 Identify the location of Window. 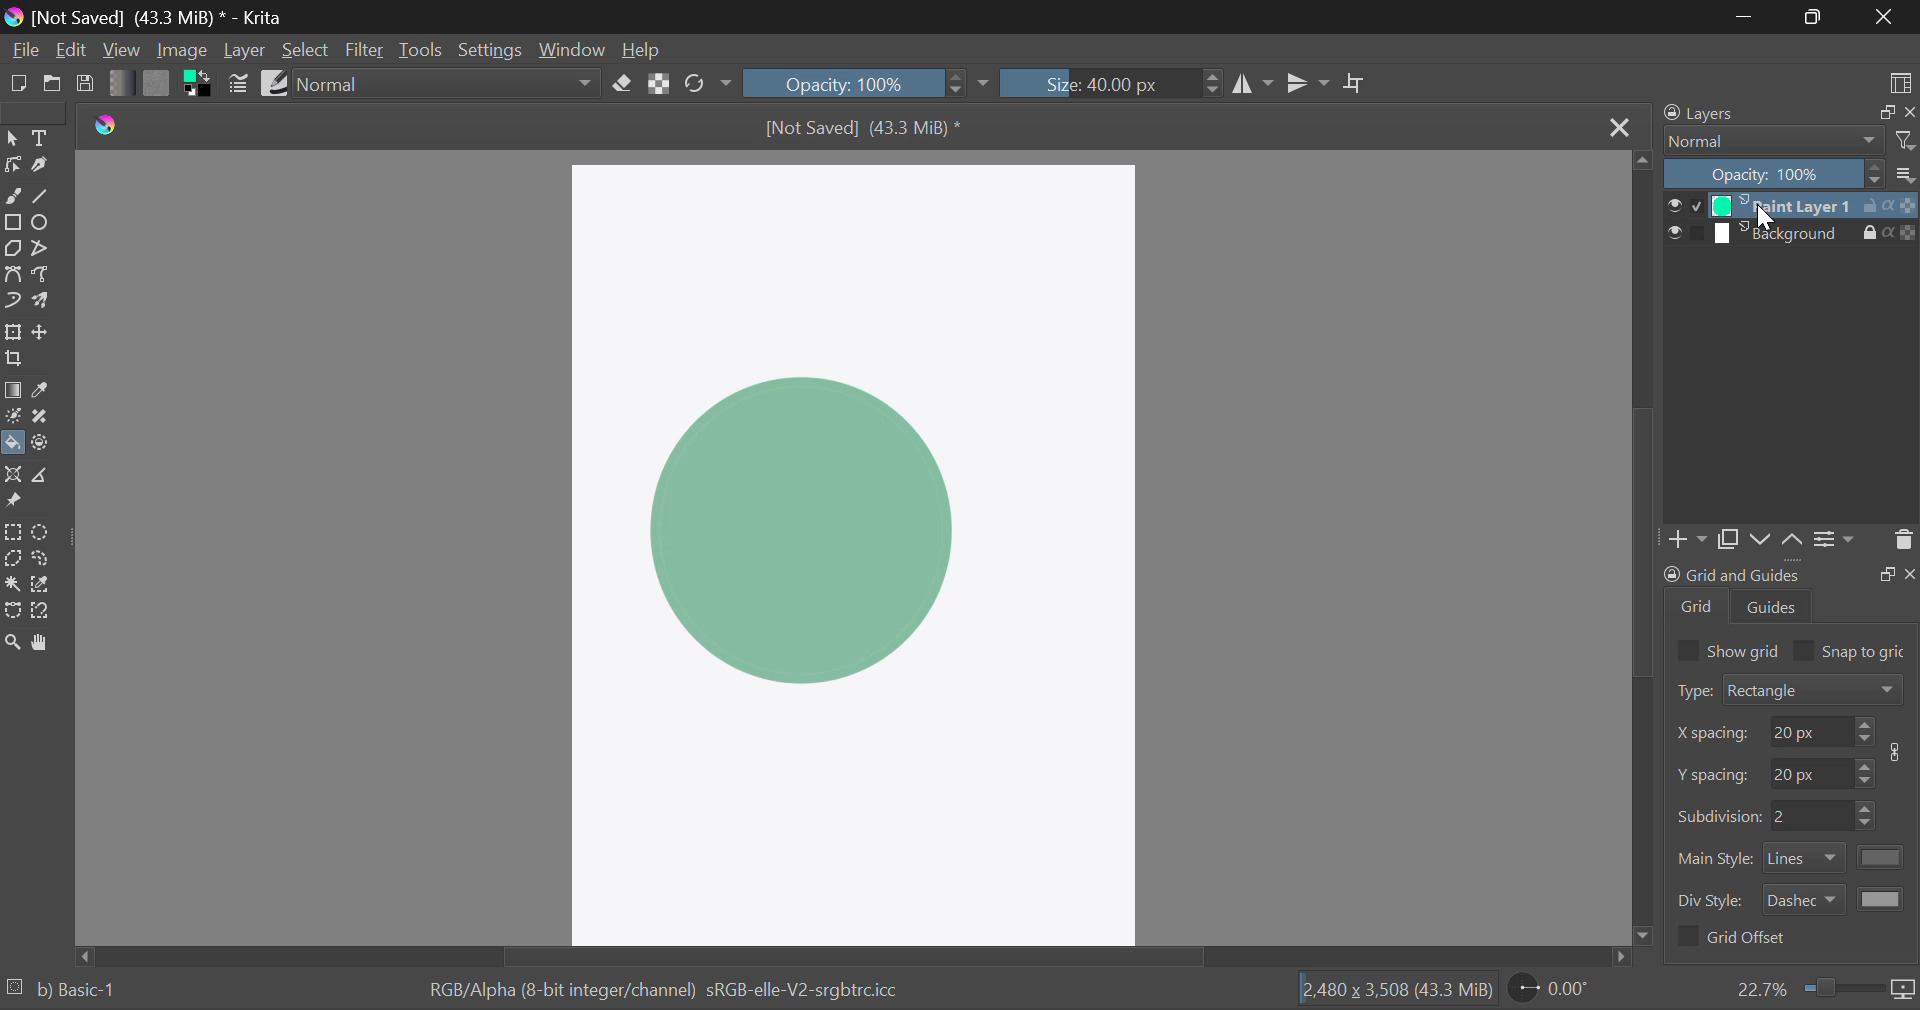
(572, 52).